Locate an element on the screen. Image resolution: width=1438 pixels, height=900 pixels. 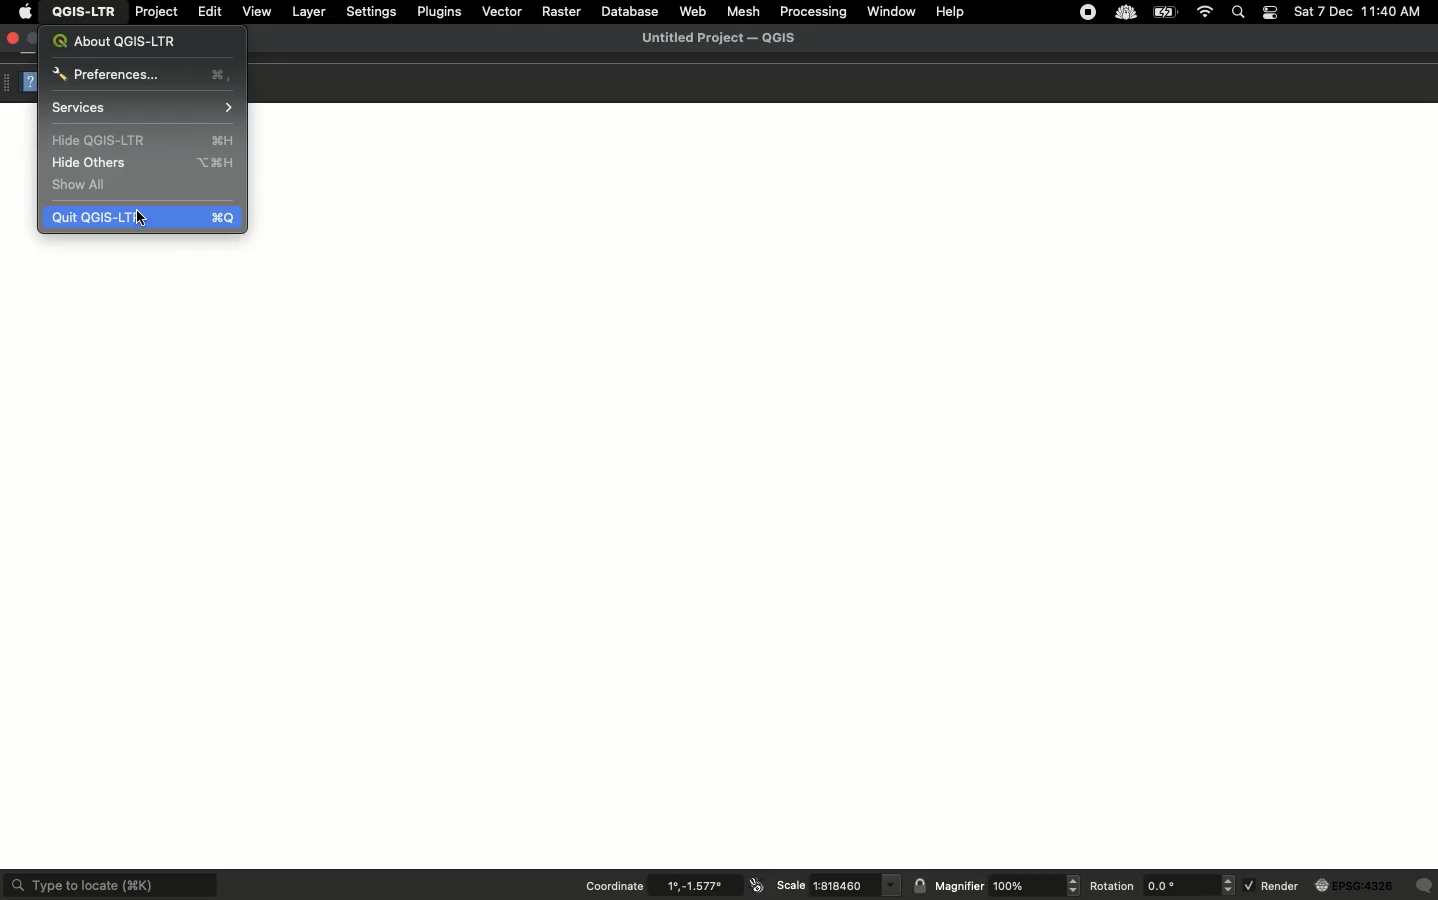
Cursor is located at coordinates (138, 217).